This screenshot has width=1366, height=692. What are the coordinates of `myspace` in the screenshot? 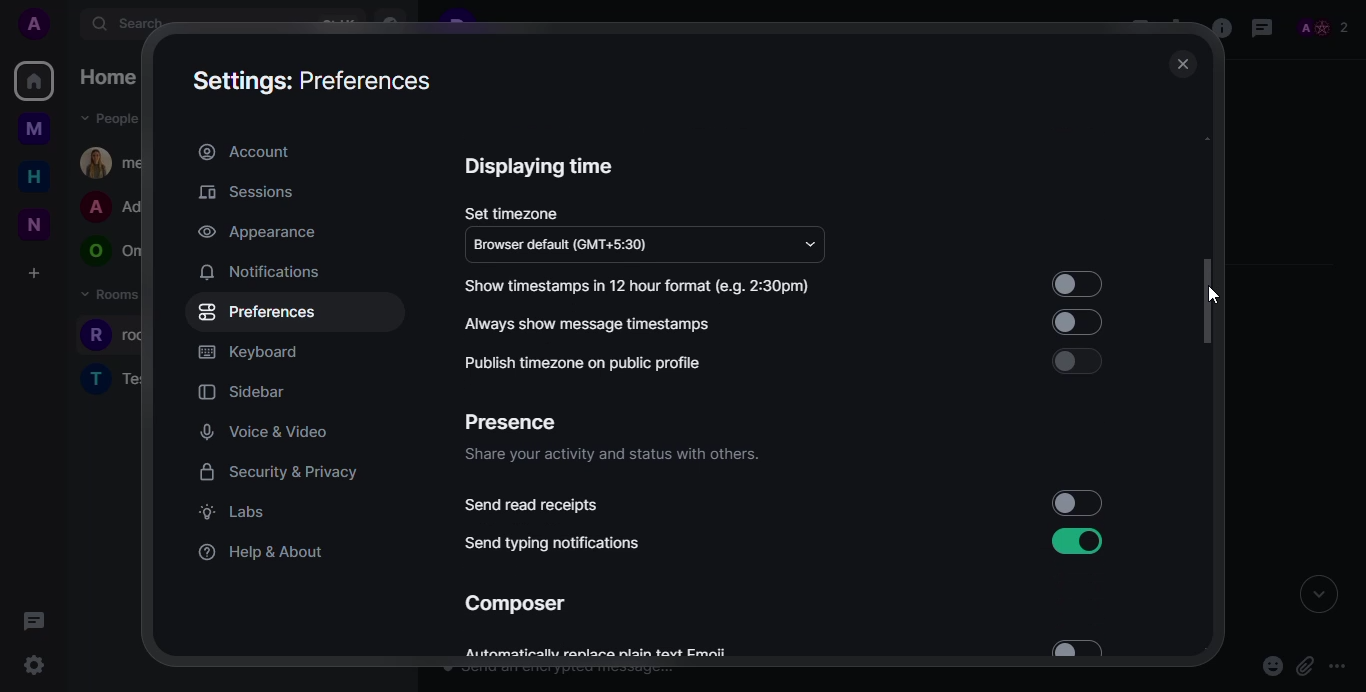 It's located at (33, 131).